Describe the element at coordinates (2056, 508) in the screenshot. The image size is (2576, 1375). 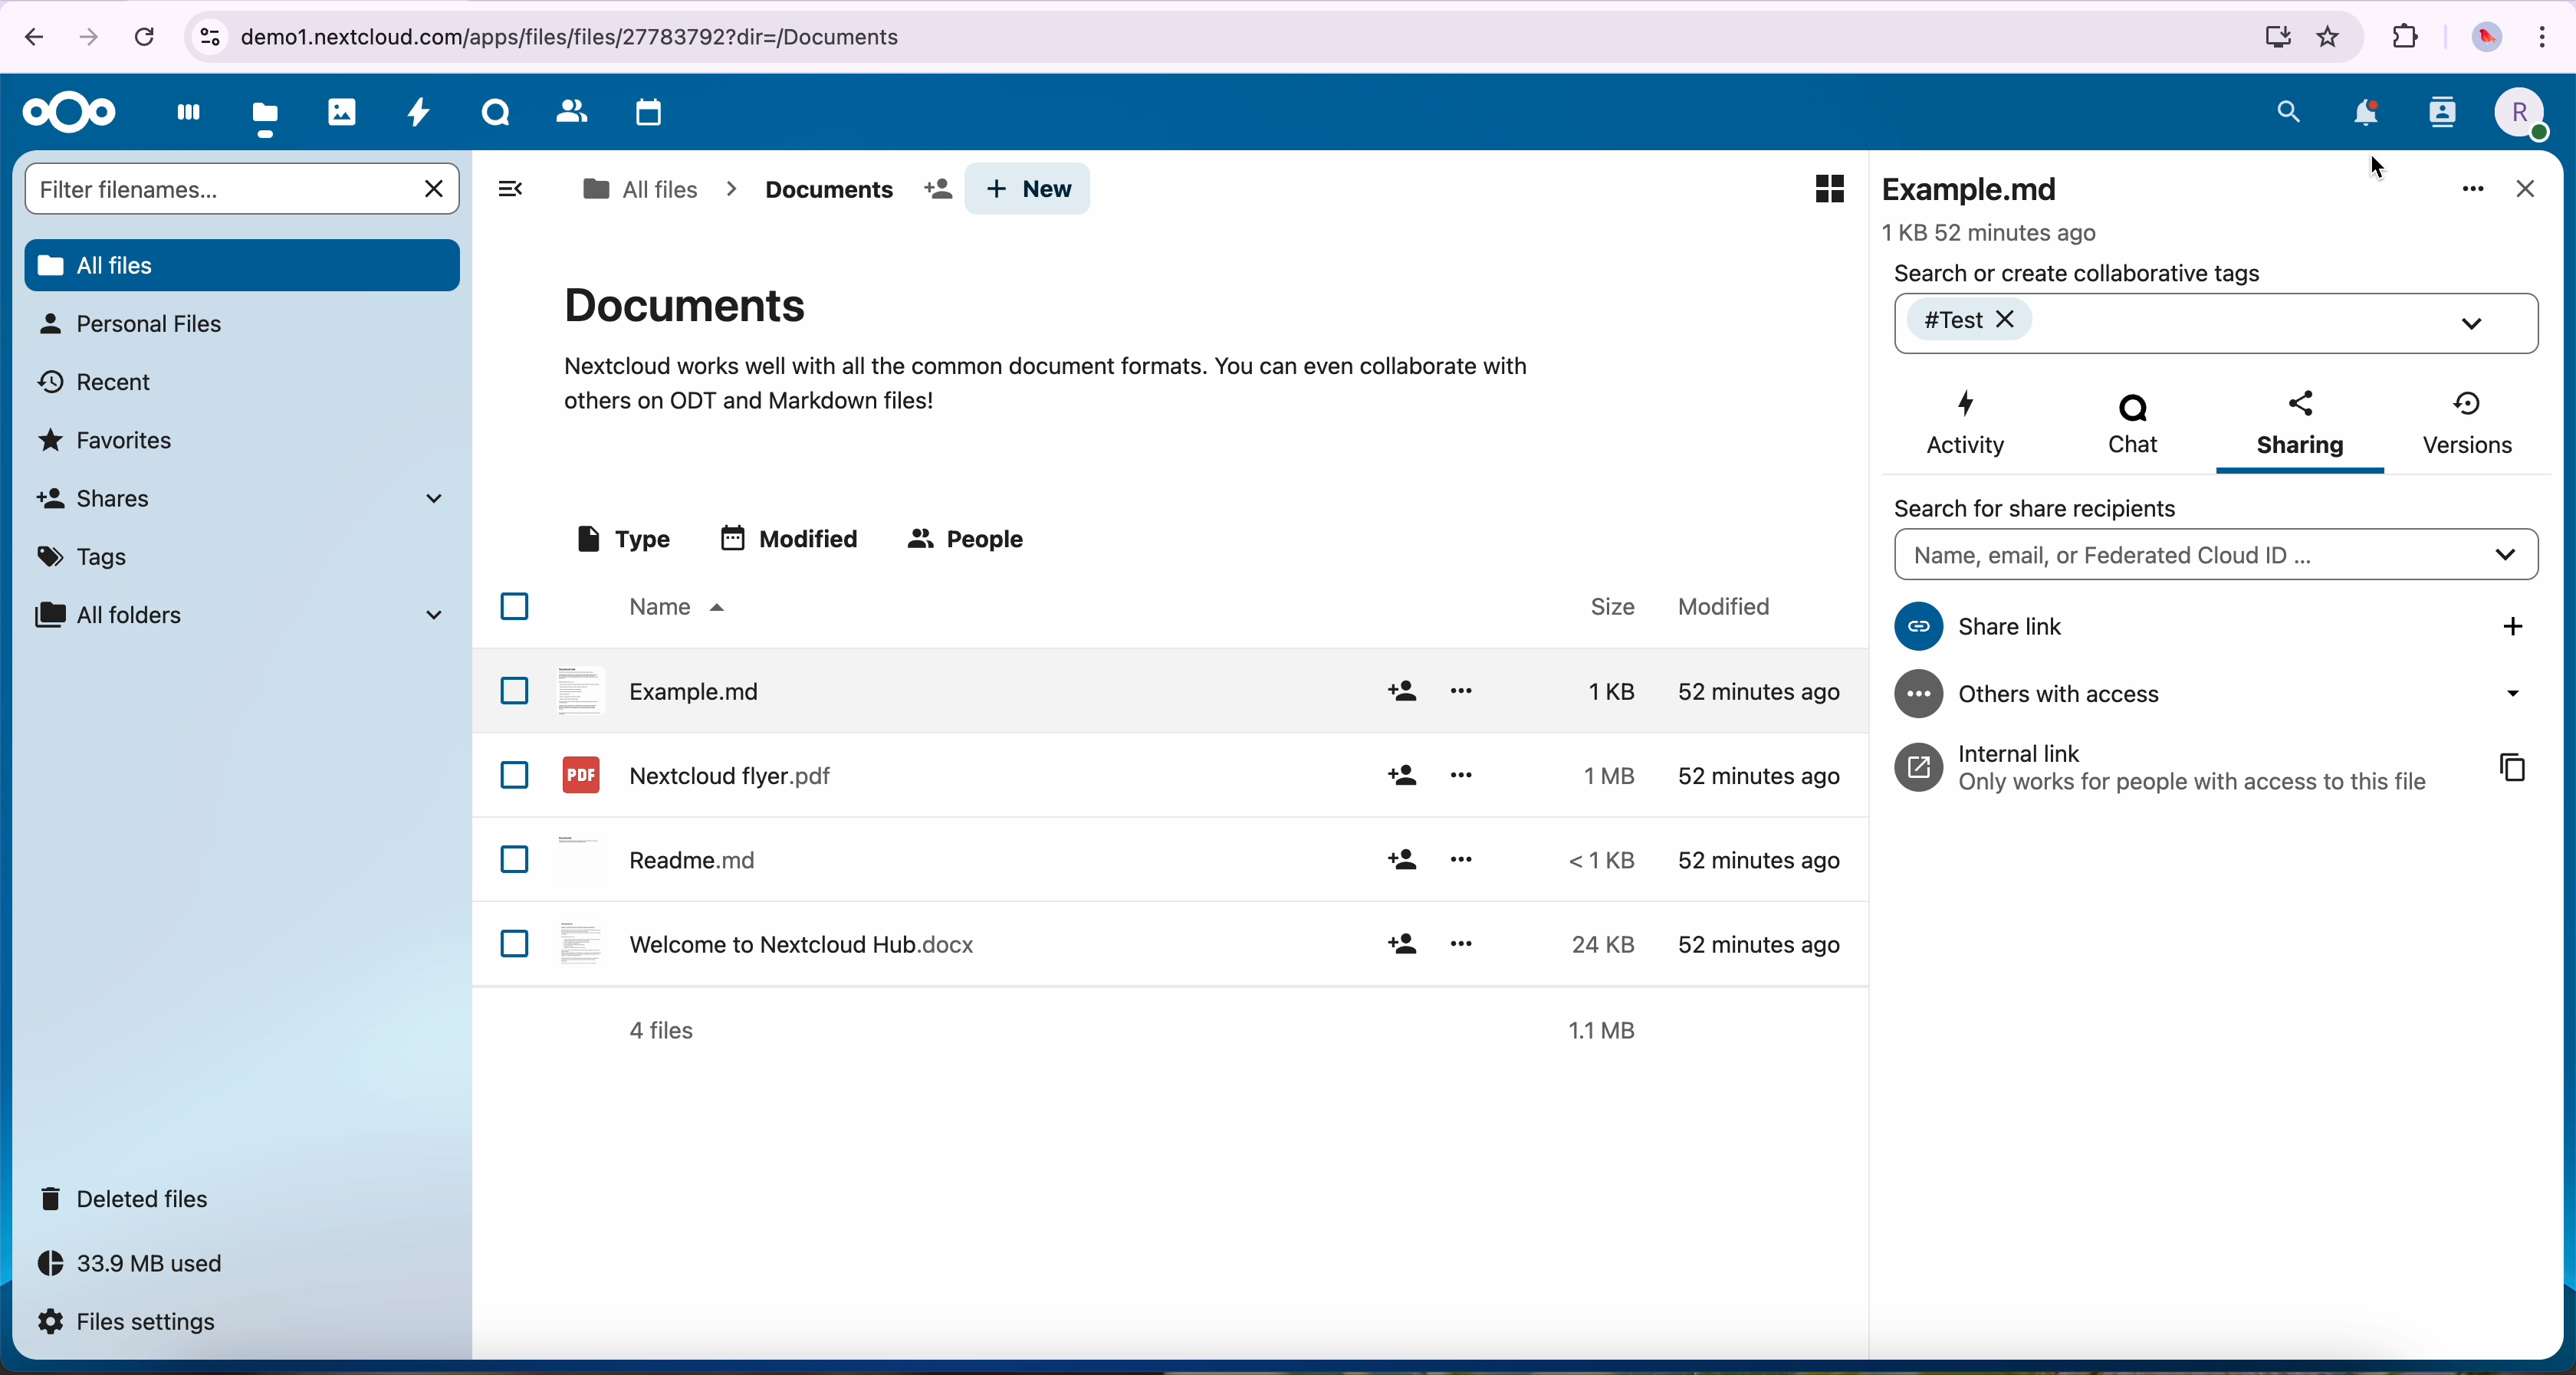
I see `search for share recipients` at that location.